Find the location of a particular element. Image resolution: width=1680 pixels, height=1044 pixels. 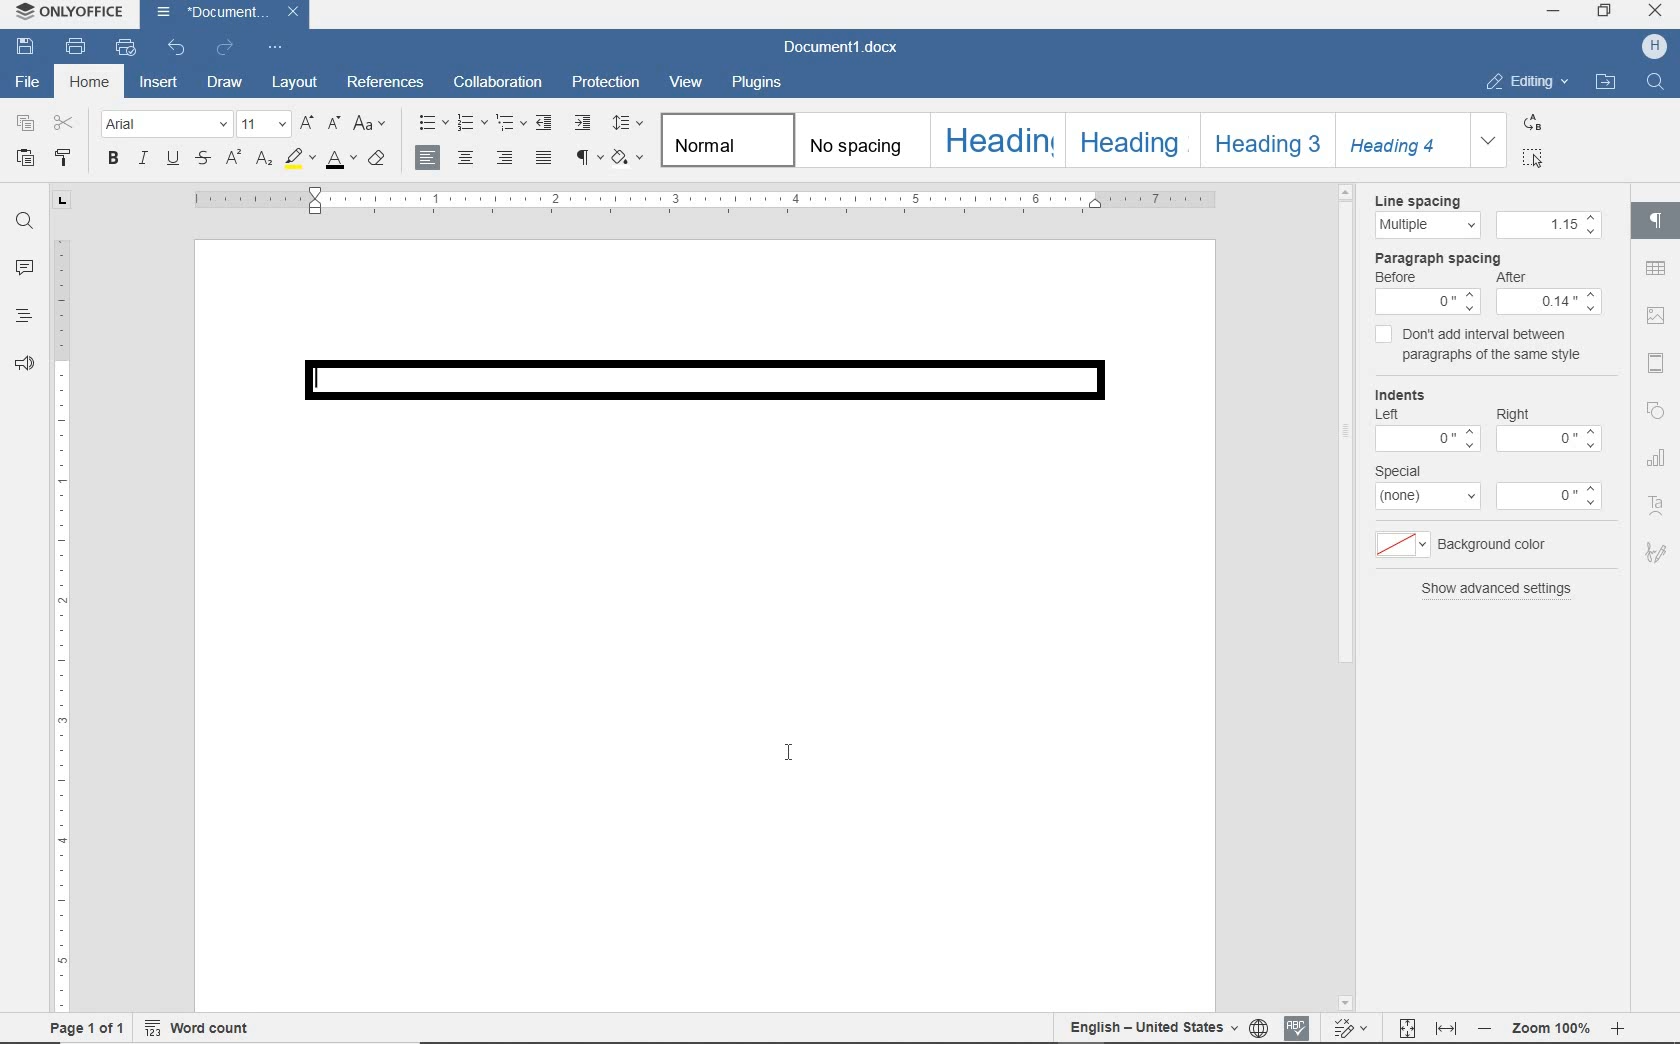

heading2 is located at coordinates (1129, 143).